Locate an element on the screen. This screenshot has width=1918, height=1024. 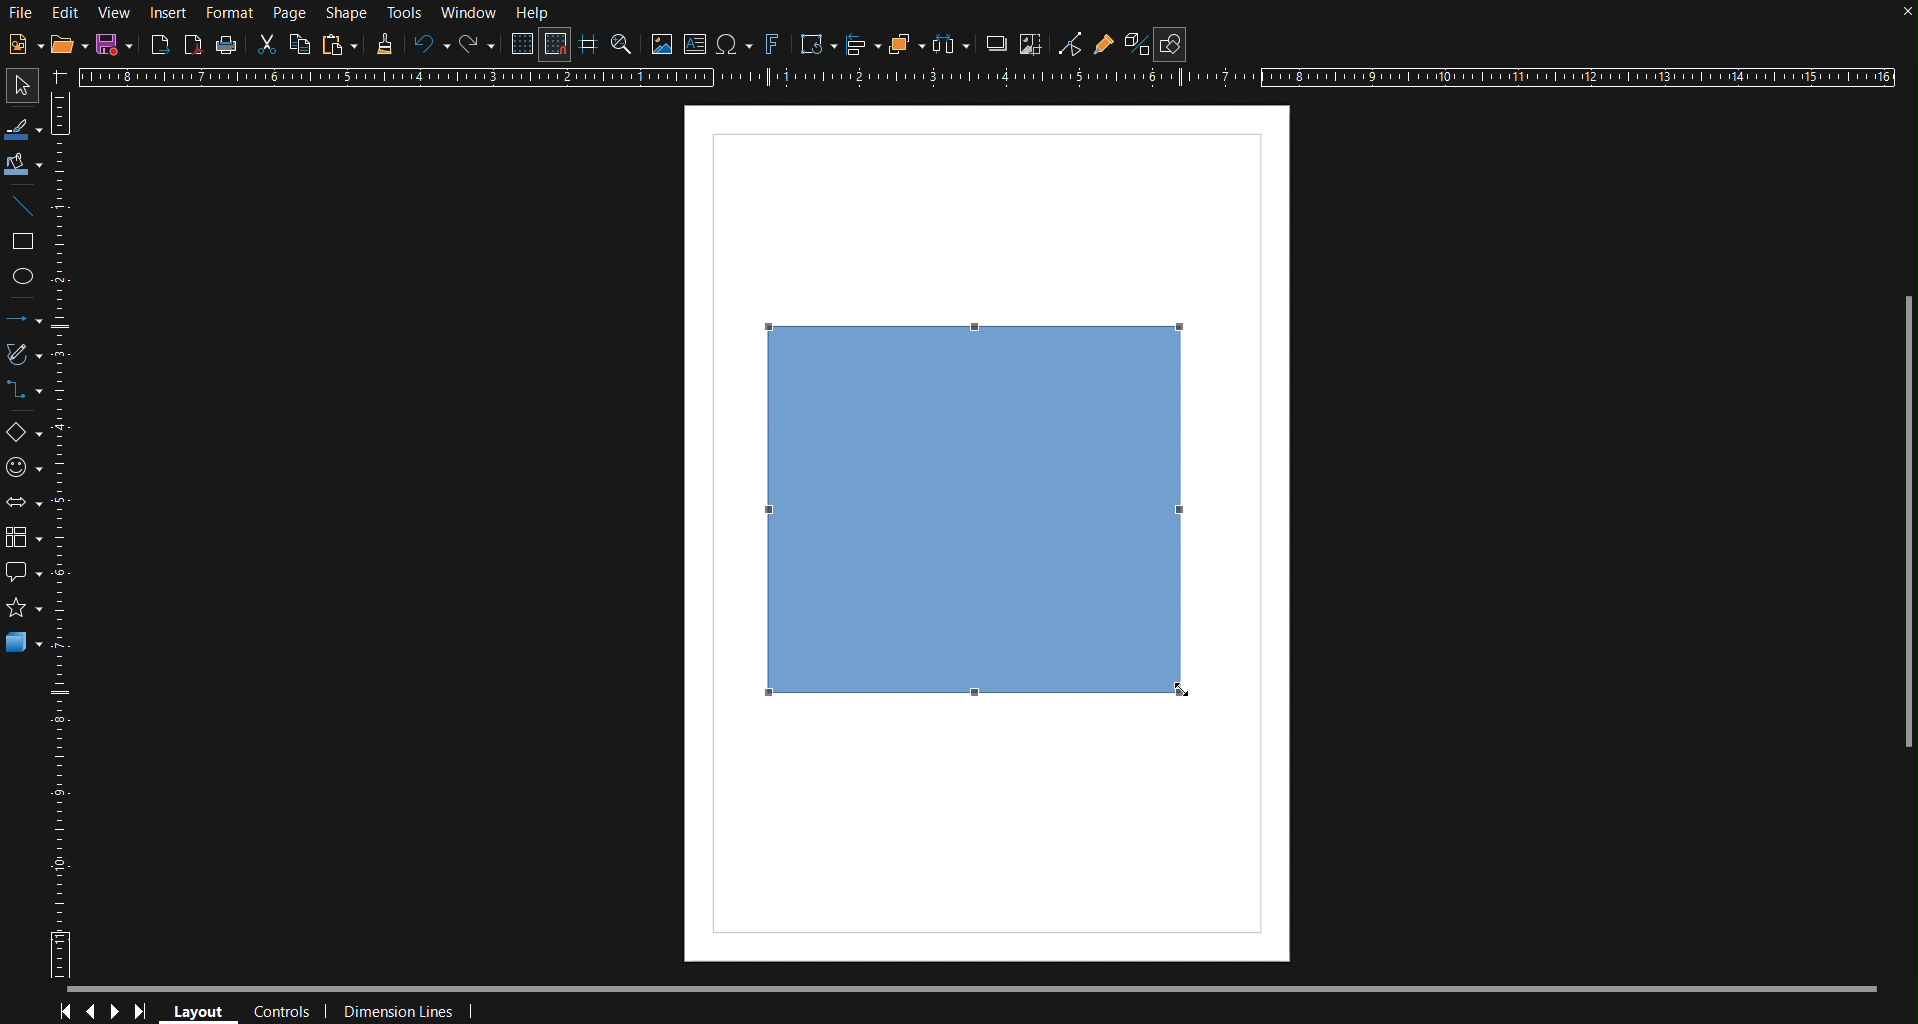
Show Gluepoints is located at coordinates (1104, 44).